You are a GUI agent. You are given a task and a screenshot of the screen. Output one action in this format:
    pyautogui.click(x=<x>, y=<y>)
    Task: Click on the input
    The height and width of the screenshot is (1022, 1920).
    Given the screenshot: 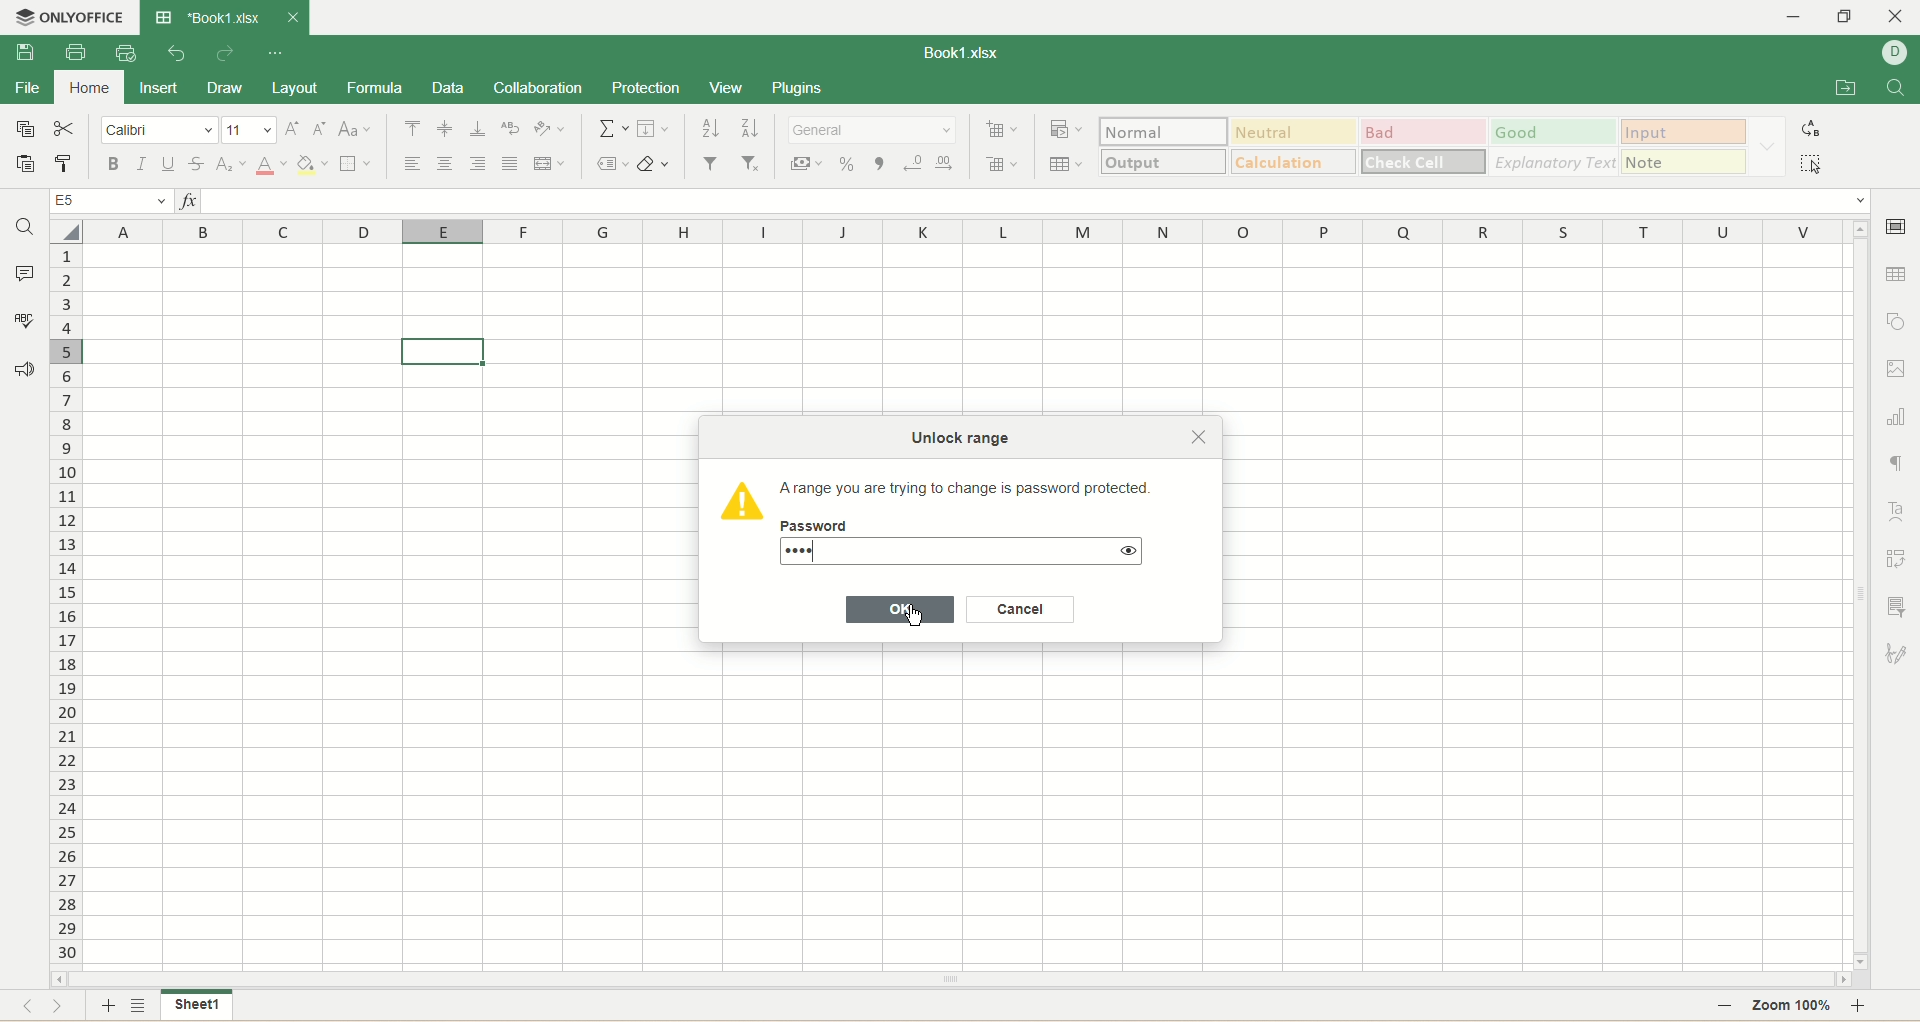 What is the action you would take?
    pyautogui.click(x=1683, y=131)
    